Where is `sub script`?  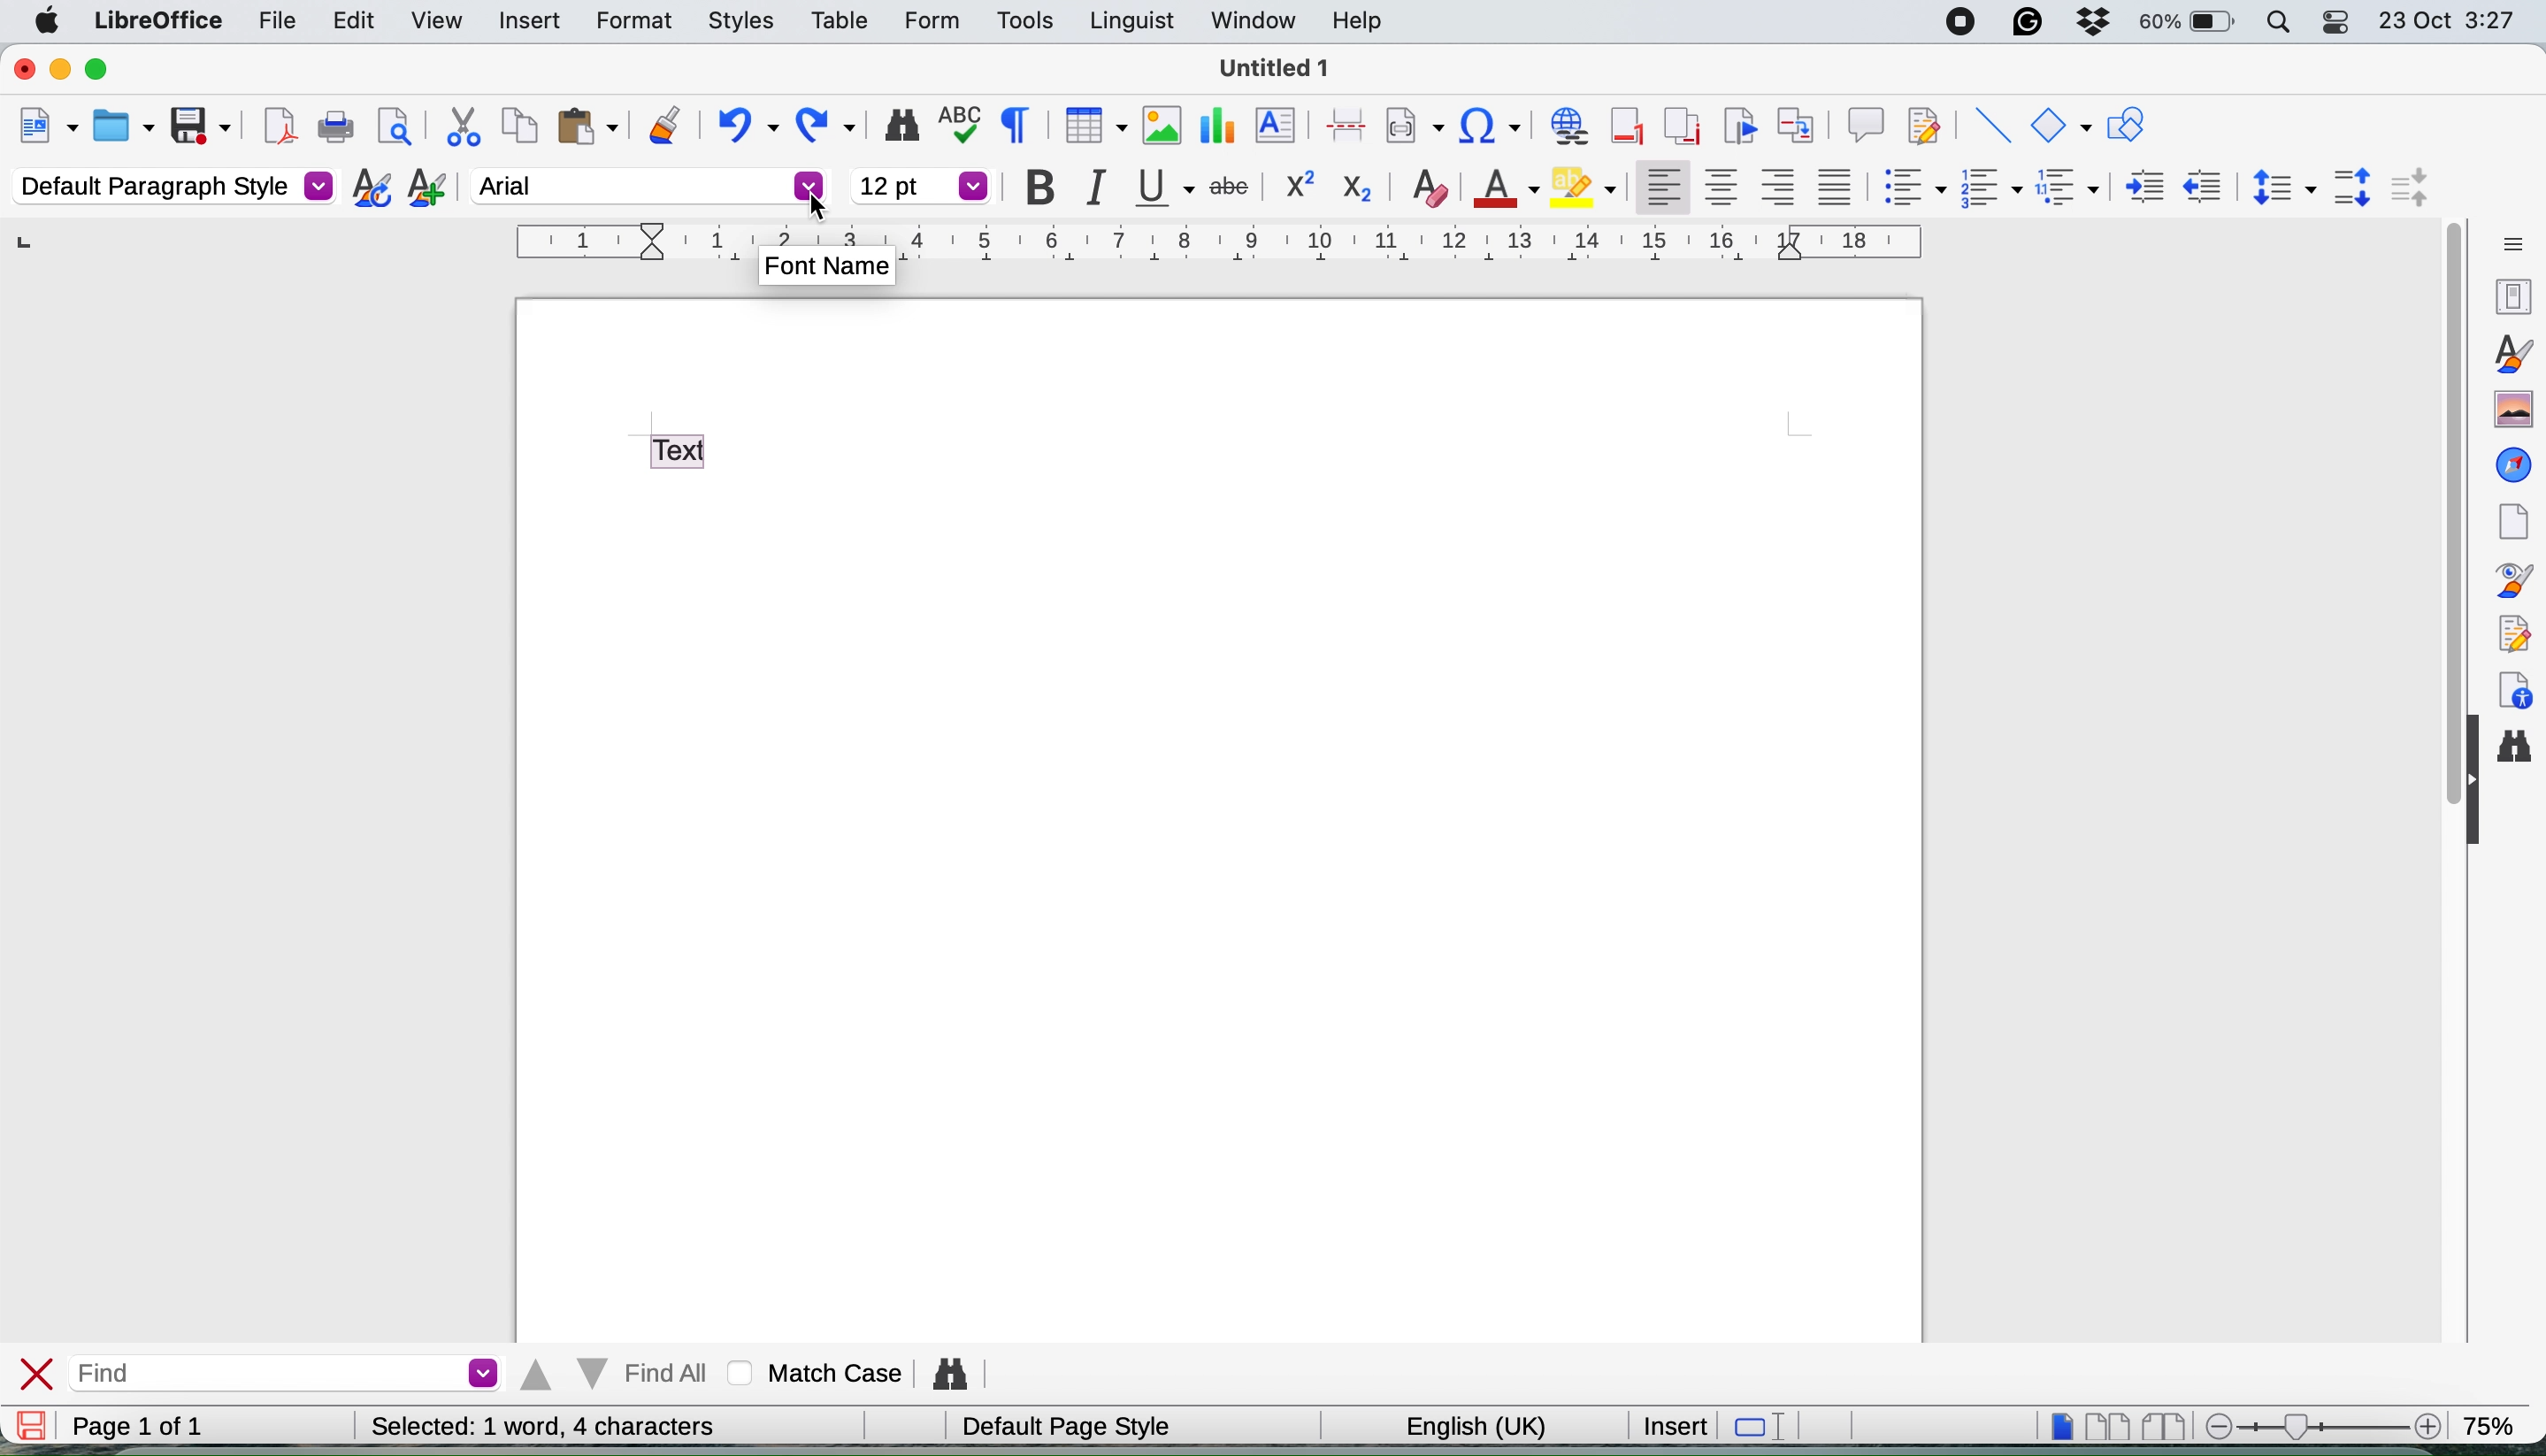
sub script is located at coordinates (1360, 186).